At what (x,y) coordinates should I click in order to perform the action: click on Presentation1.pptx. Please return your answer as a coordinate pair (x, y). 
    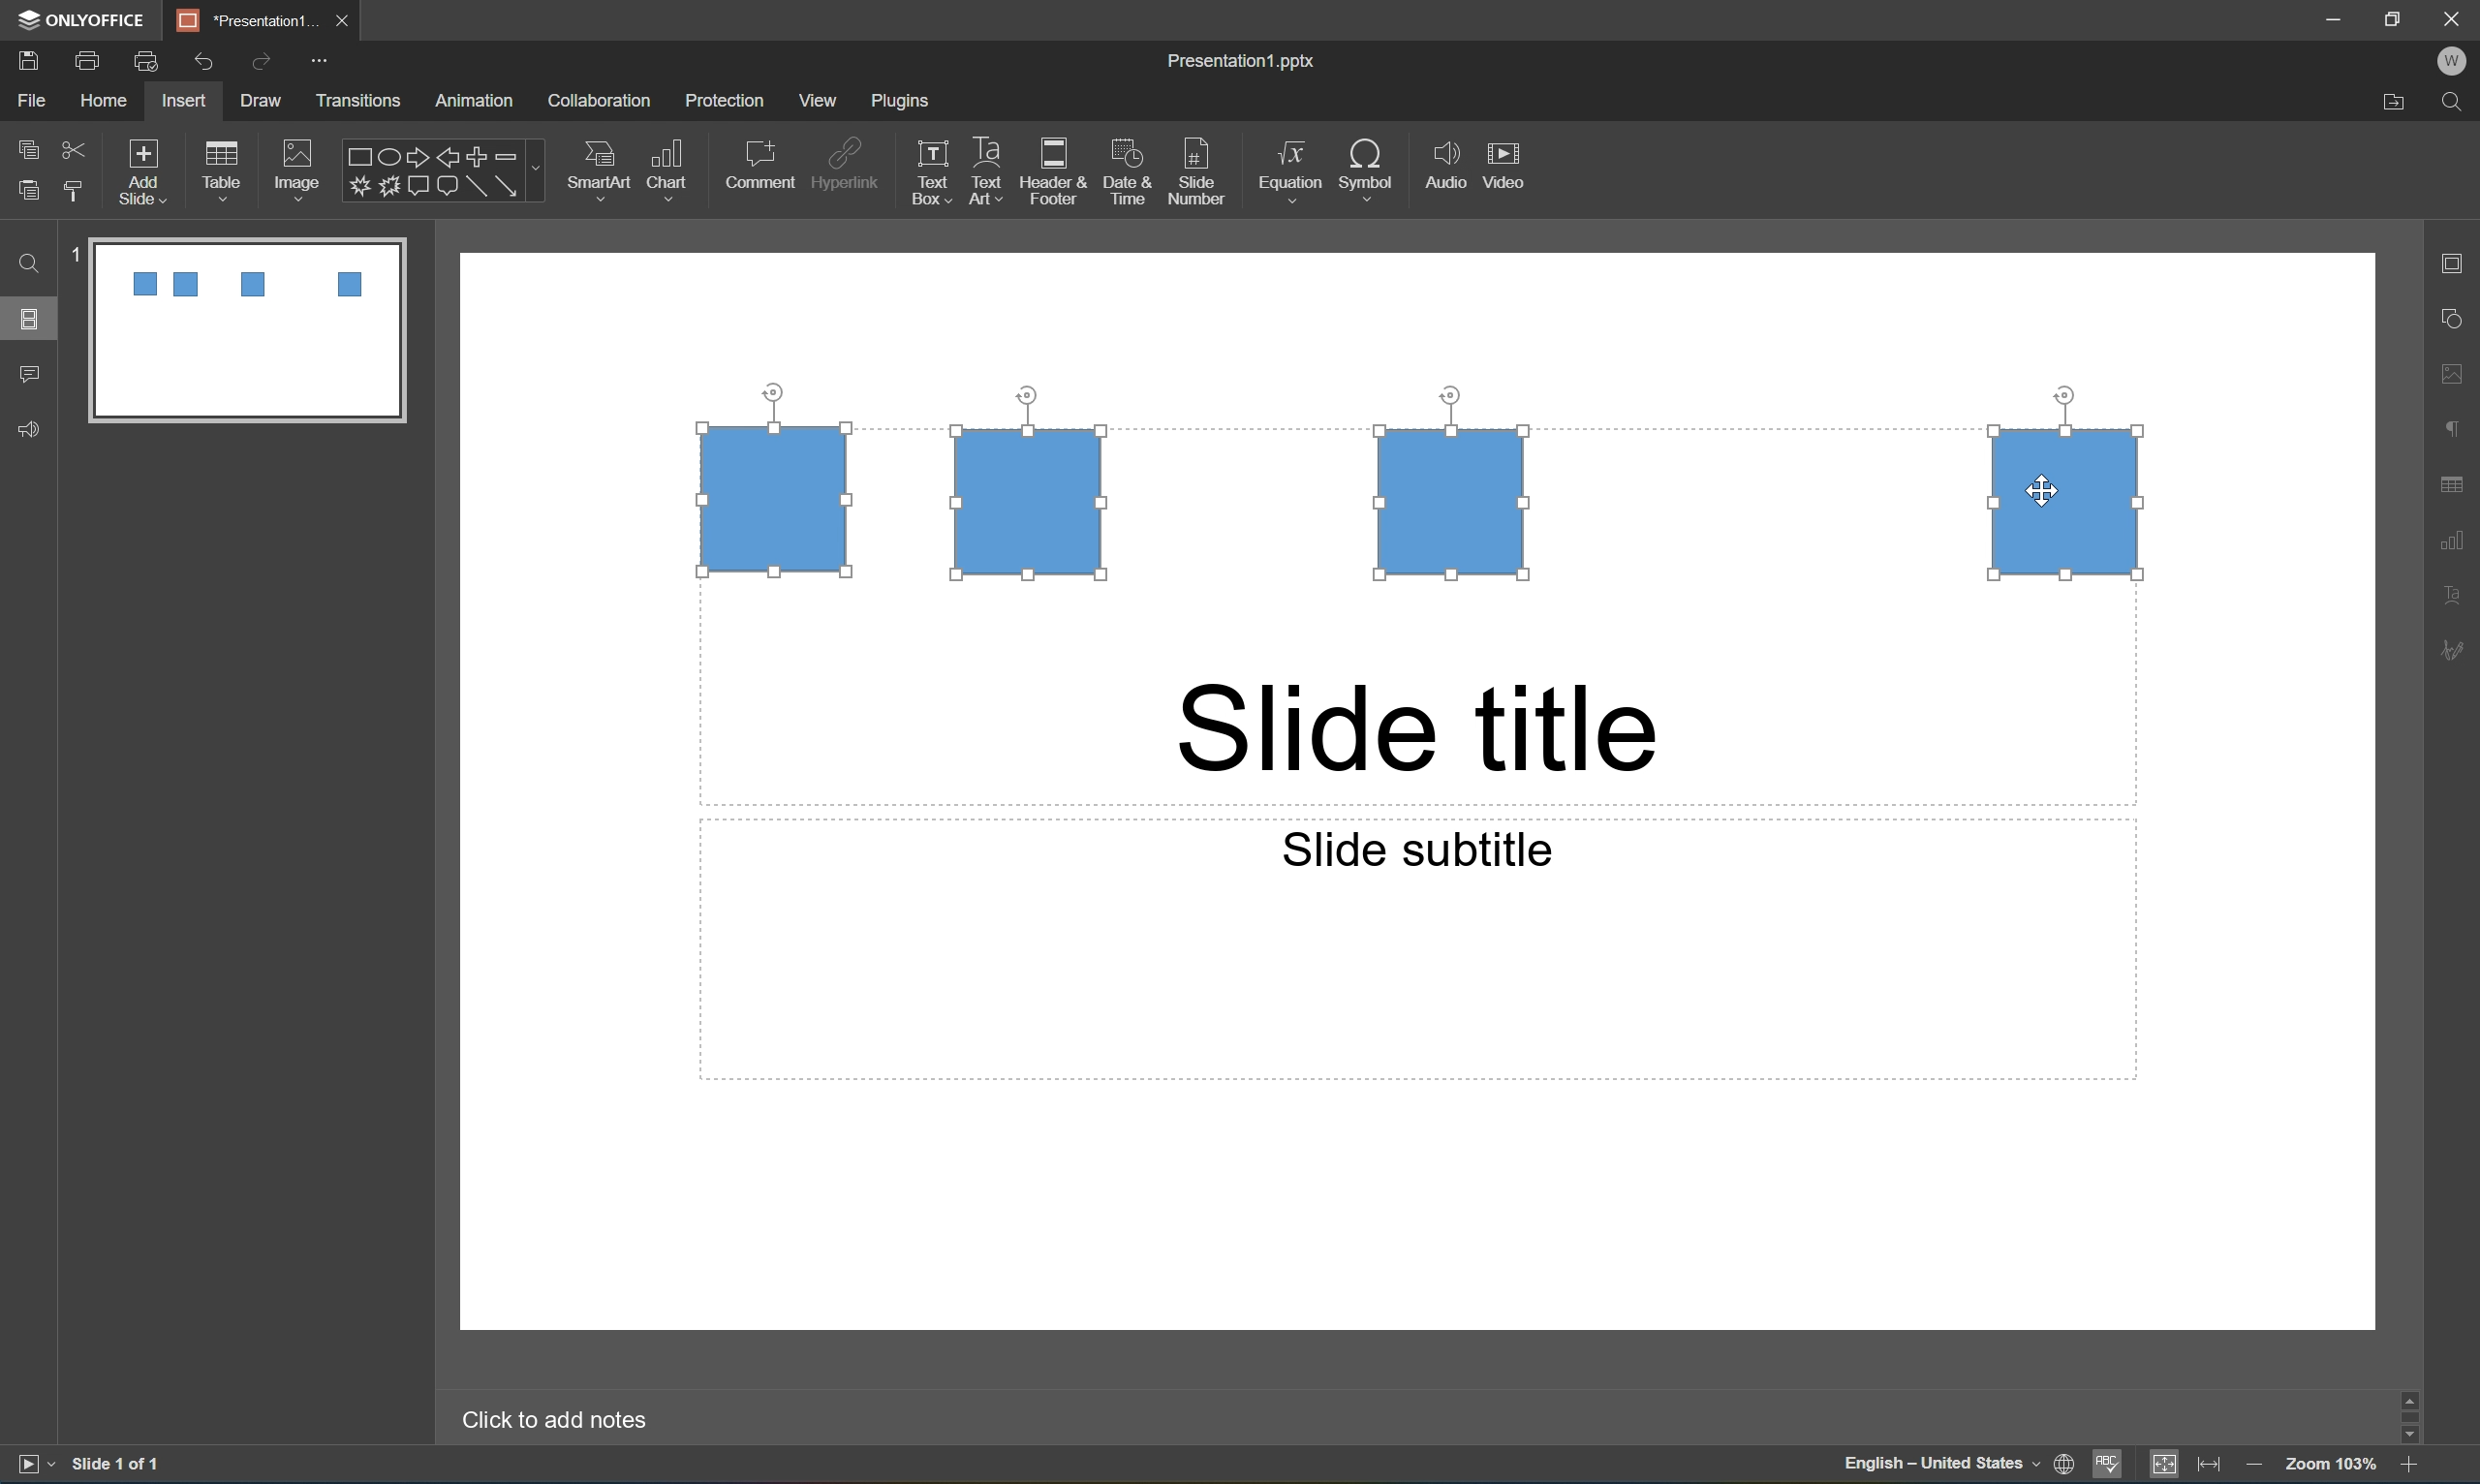
    Looking at the image, I should click on (1243, 63).